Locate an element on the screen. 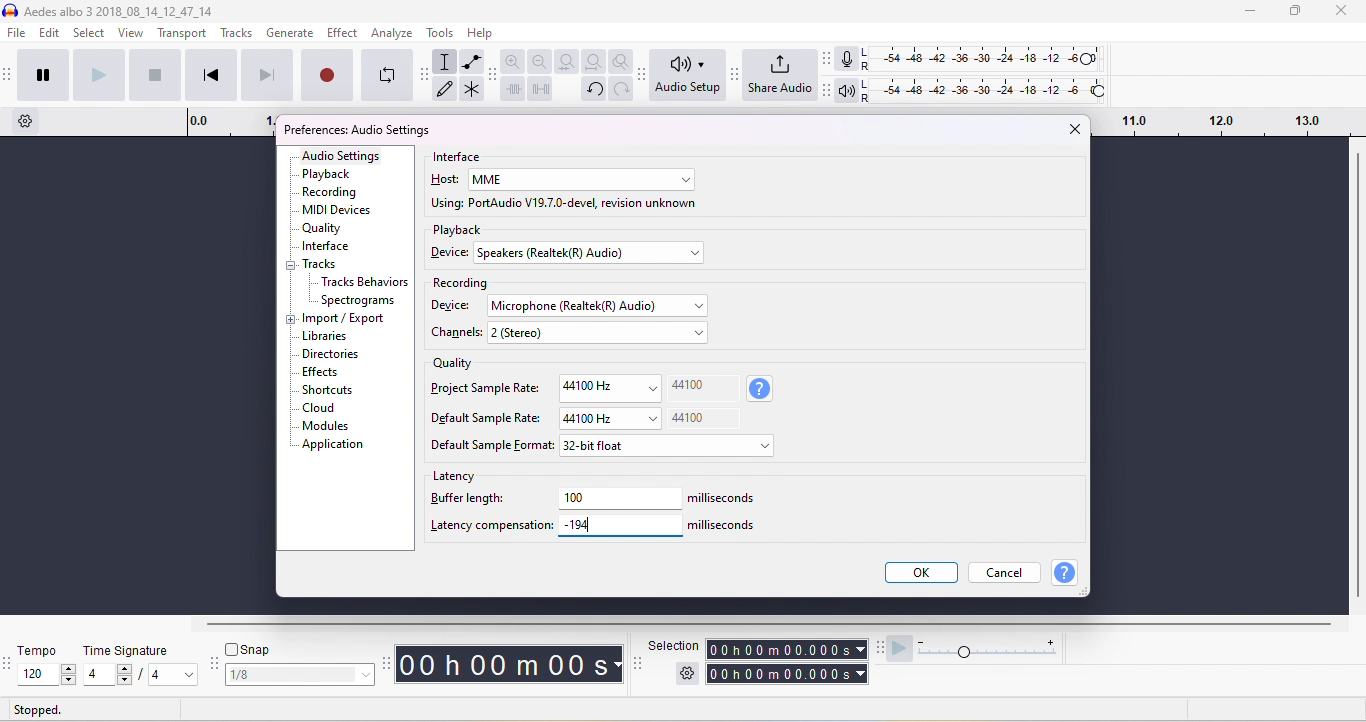 The width and height of the screenshot is (1366, 722). quality is located at coordinates (452, 365).